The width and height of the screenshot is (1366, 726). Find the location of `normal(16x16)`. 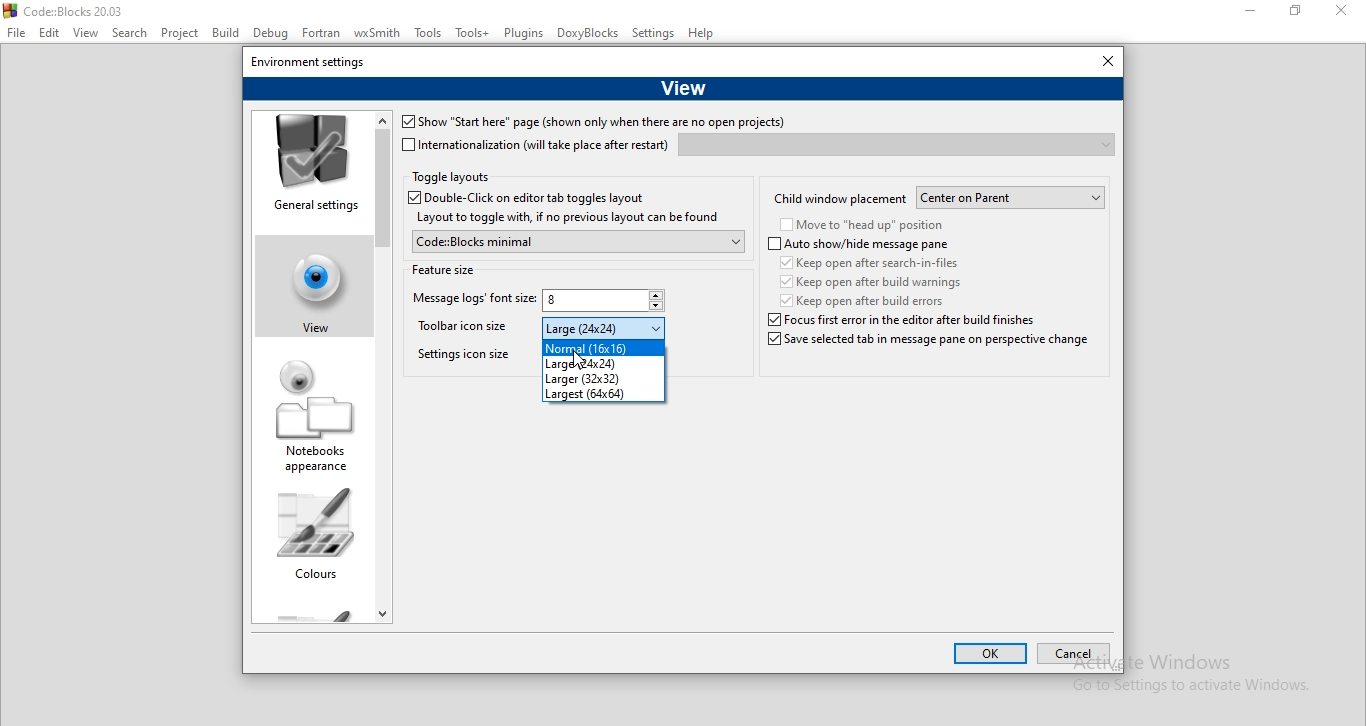

normal(16x16) is located at coordinates (603, 348).